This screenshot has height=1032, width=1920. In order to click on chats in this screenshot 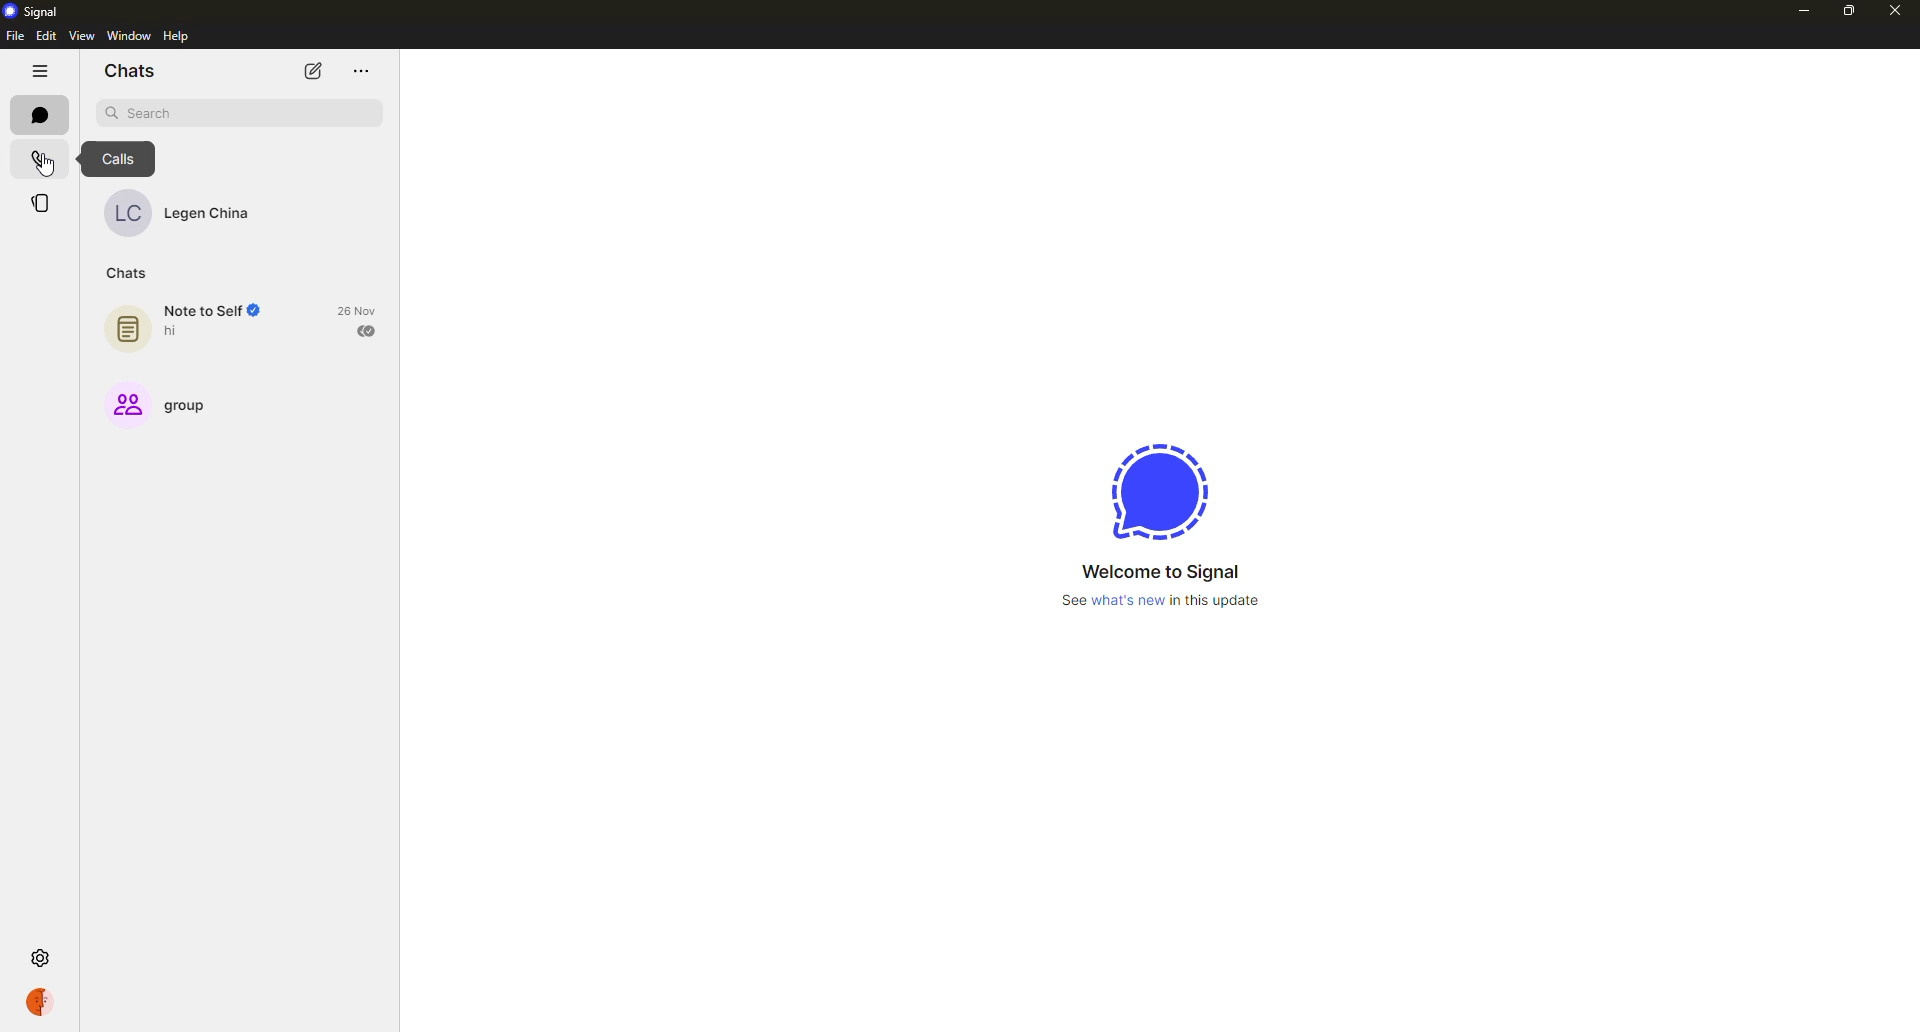, I will do `click(40, 116)`.